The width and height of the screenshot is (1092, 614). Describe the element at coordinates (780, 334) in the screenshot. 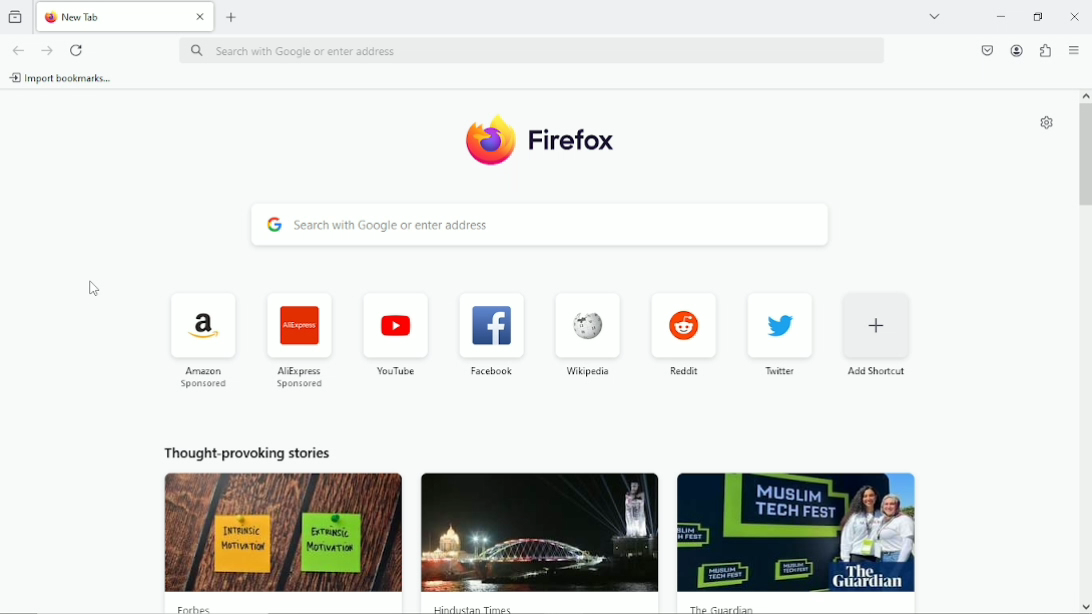

I see `Twitter` at that location.